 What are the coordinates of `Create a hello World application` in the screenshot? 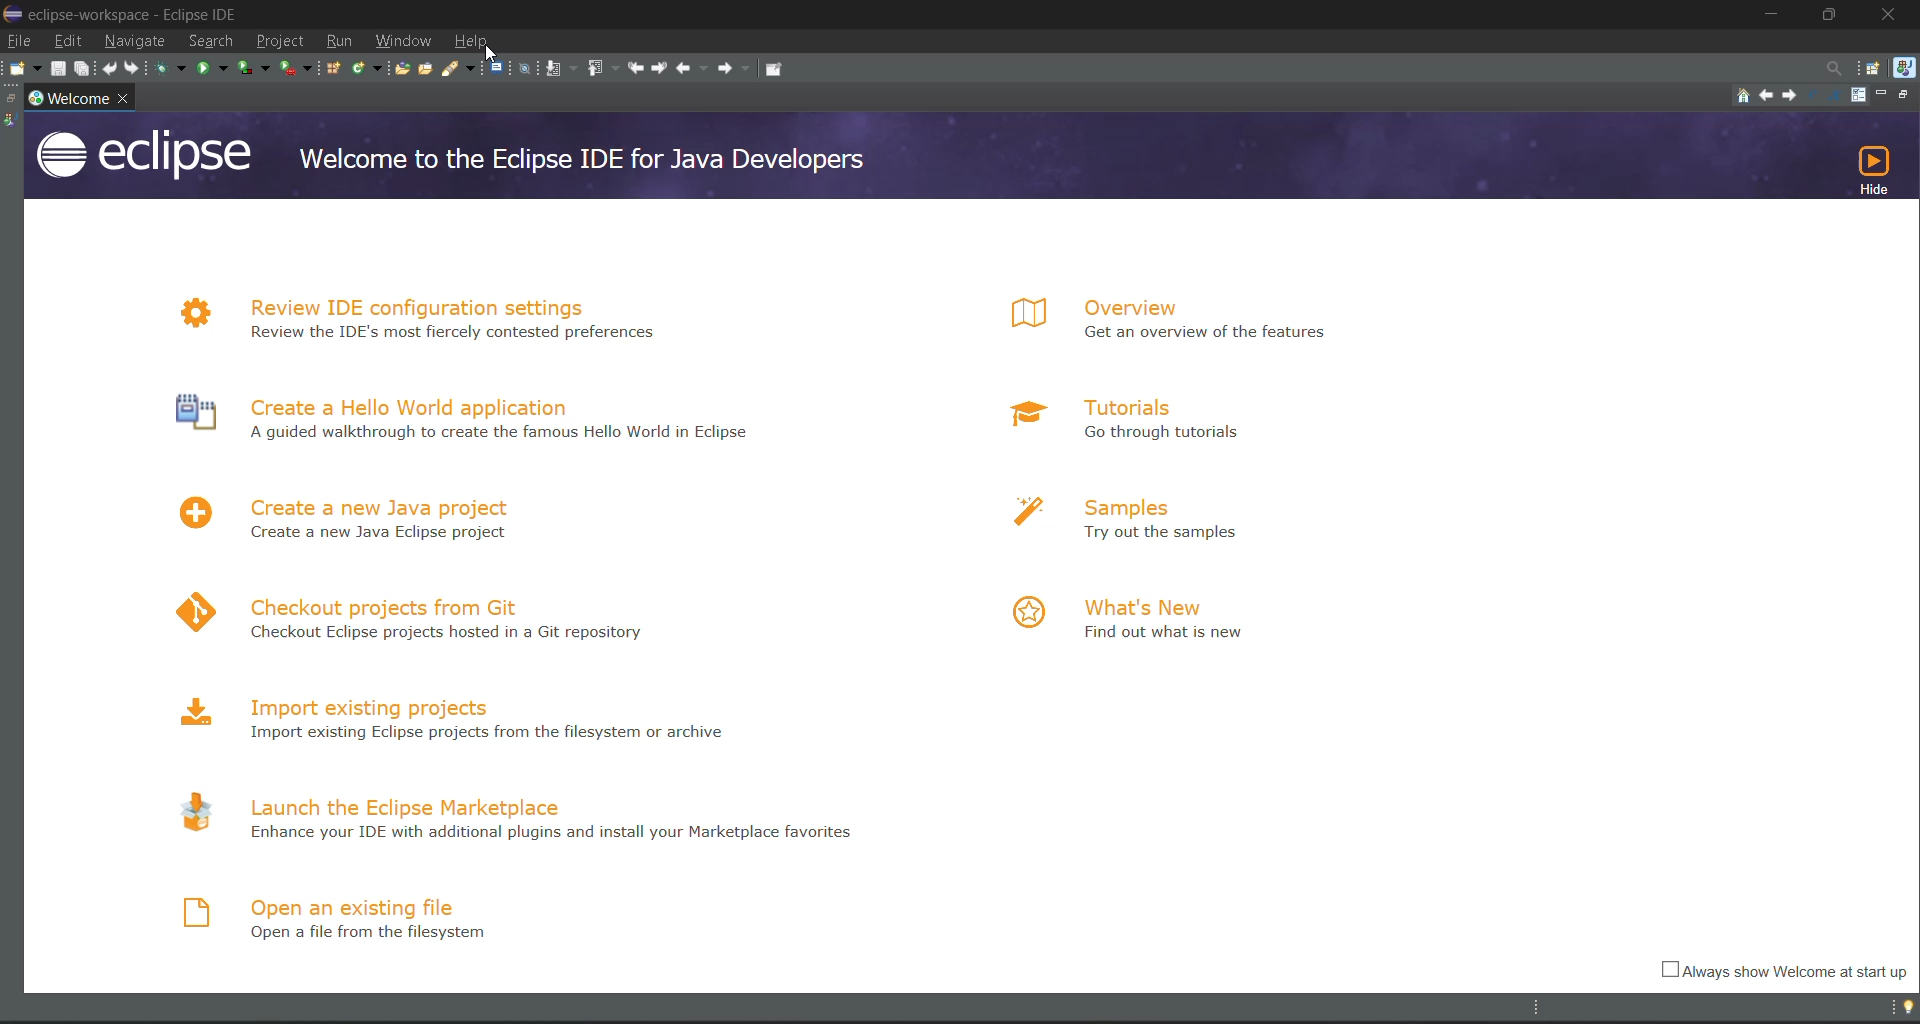 It's located at (425, 406).